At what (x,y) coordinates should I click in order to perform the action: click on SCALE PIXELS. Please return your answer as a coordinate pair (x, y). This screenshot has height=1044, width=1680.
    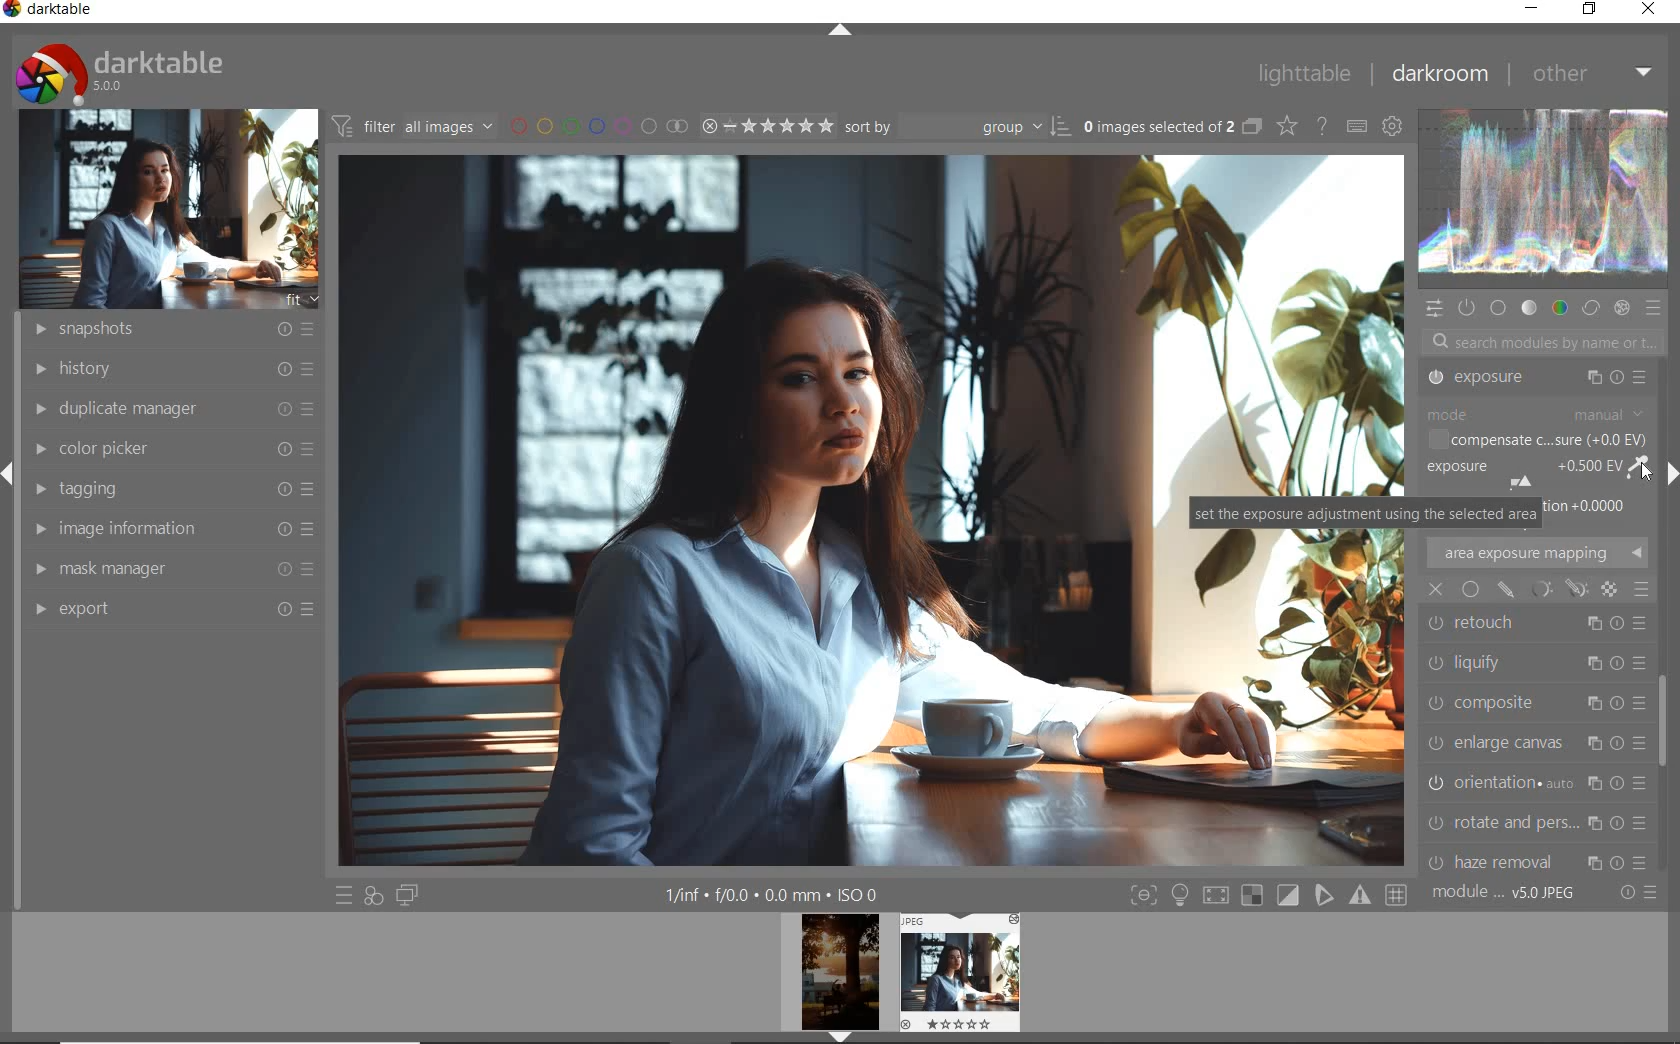
    Looking at the image, I should click on (1546, 856).